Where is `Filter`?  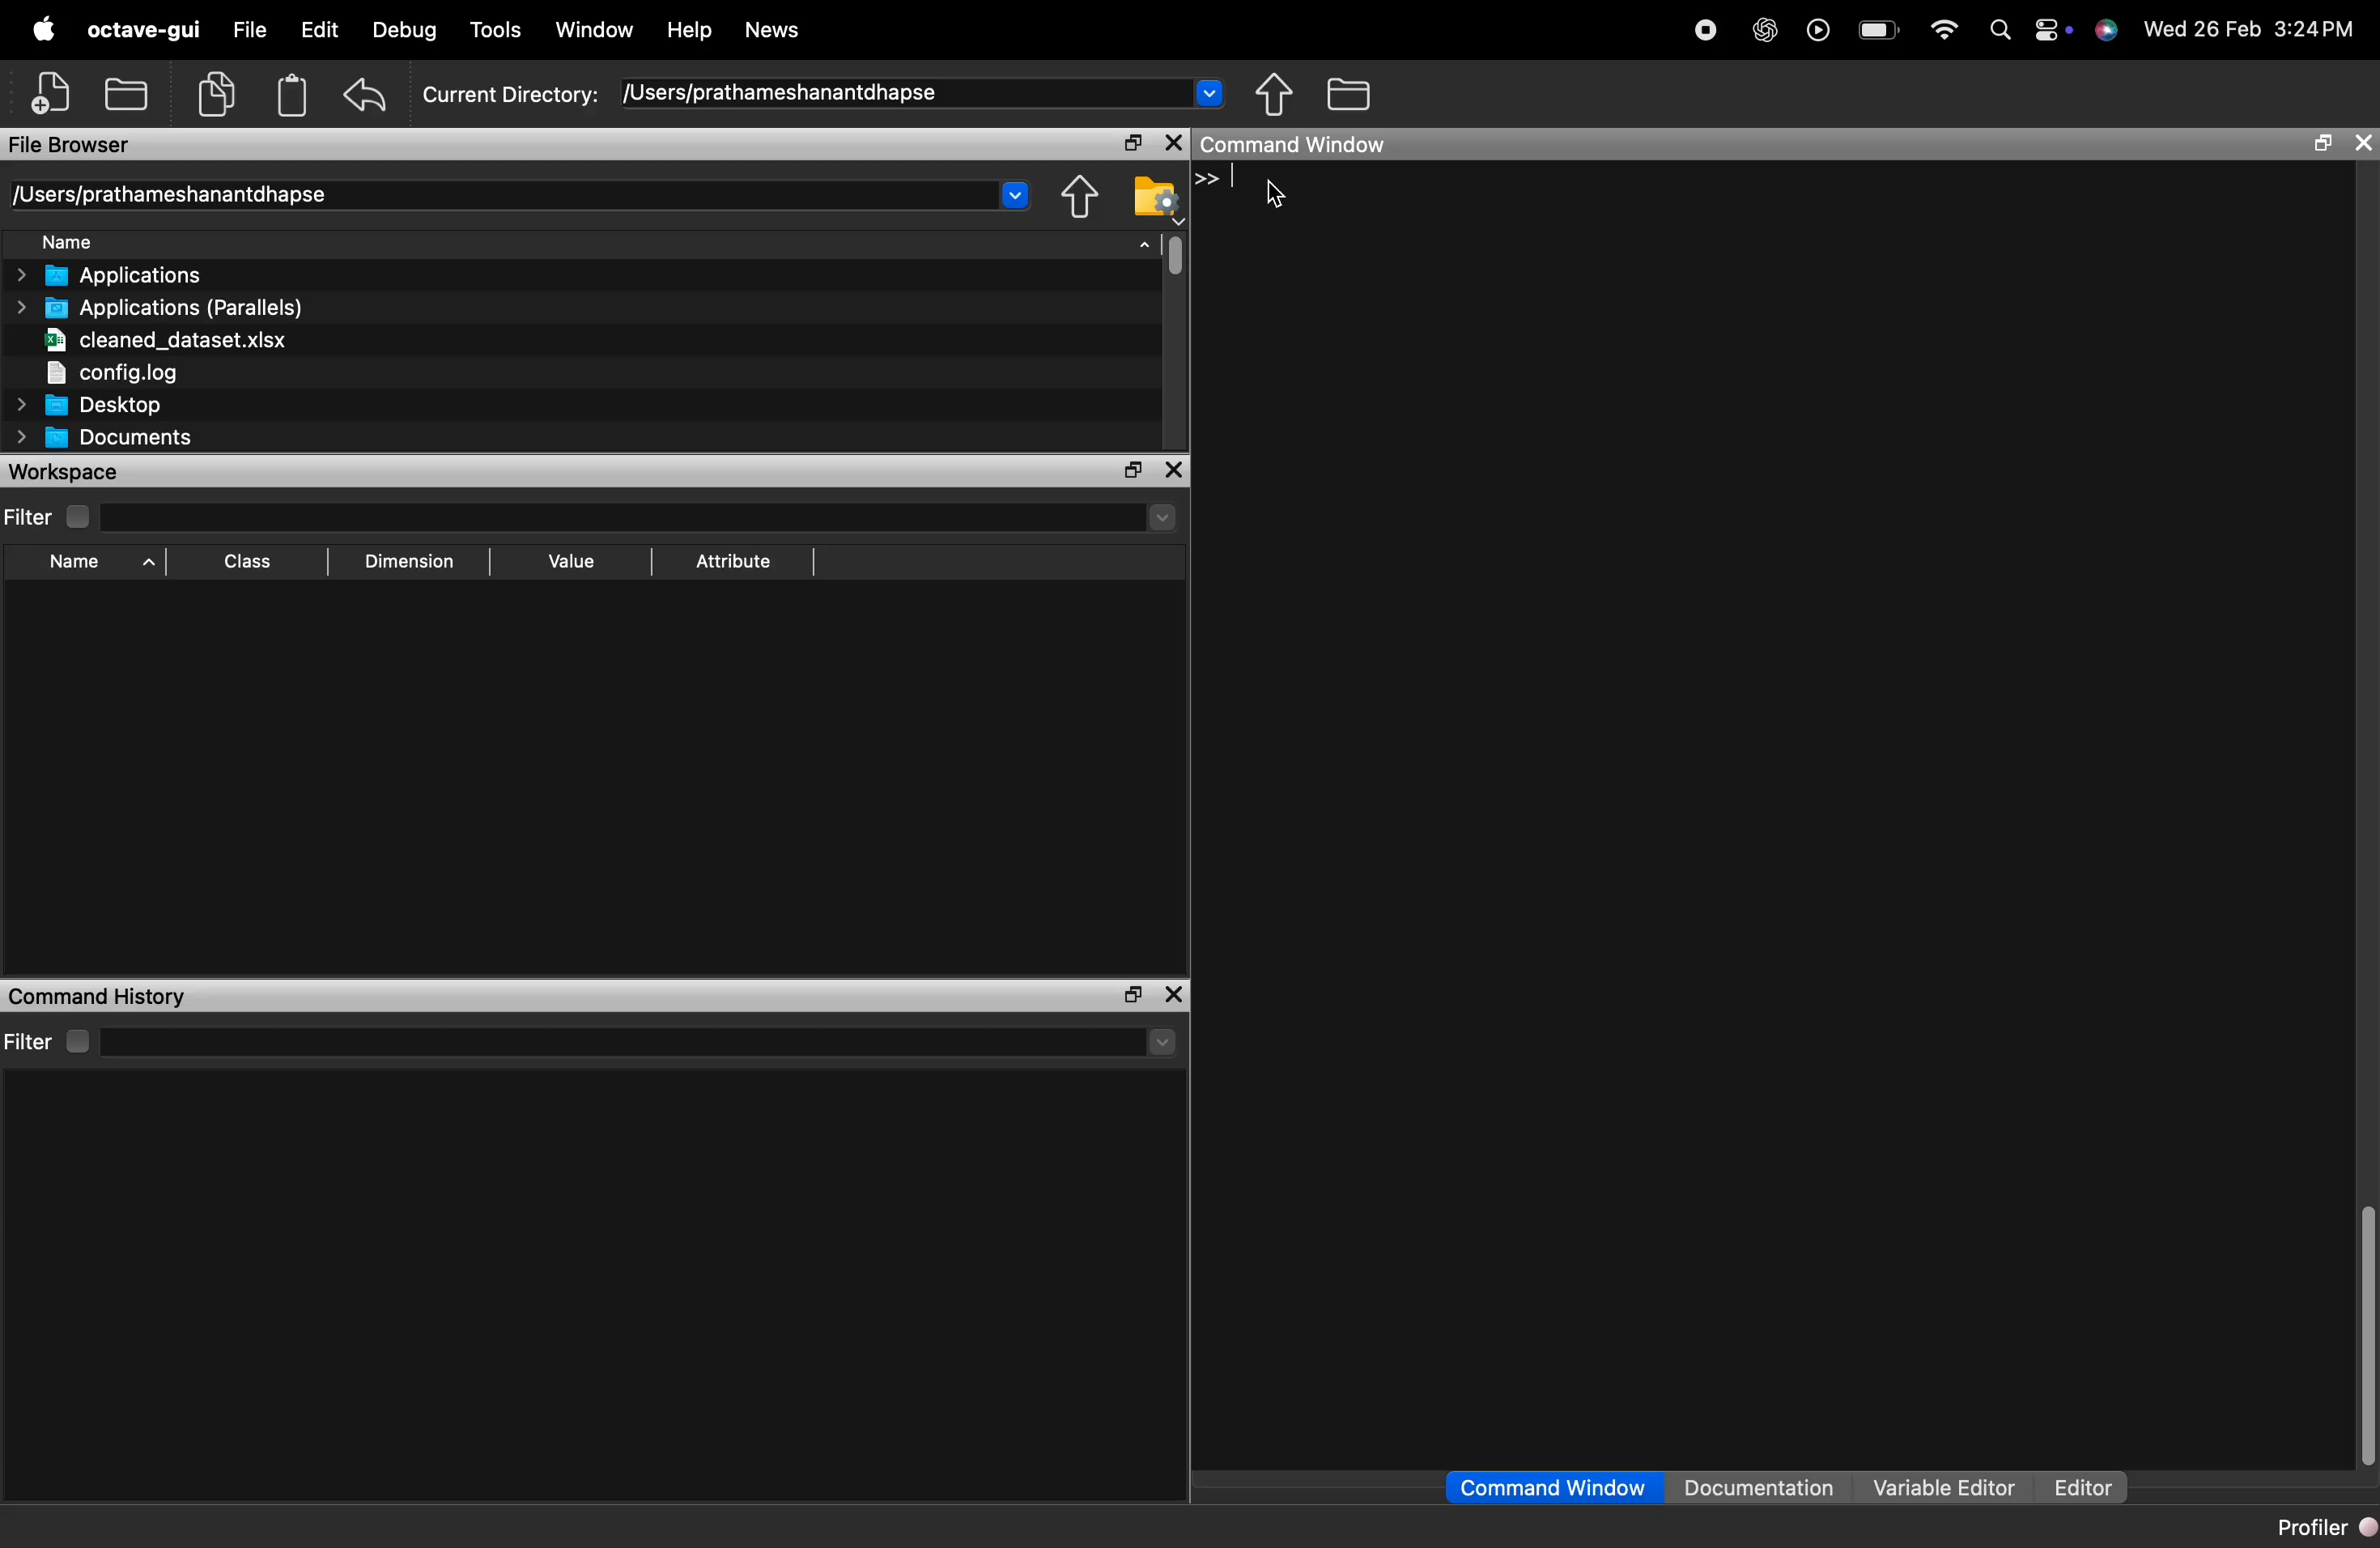 Filter is located at coordinates (46, 516).